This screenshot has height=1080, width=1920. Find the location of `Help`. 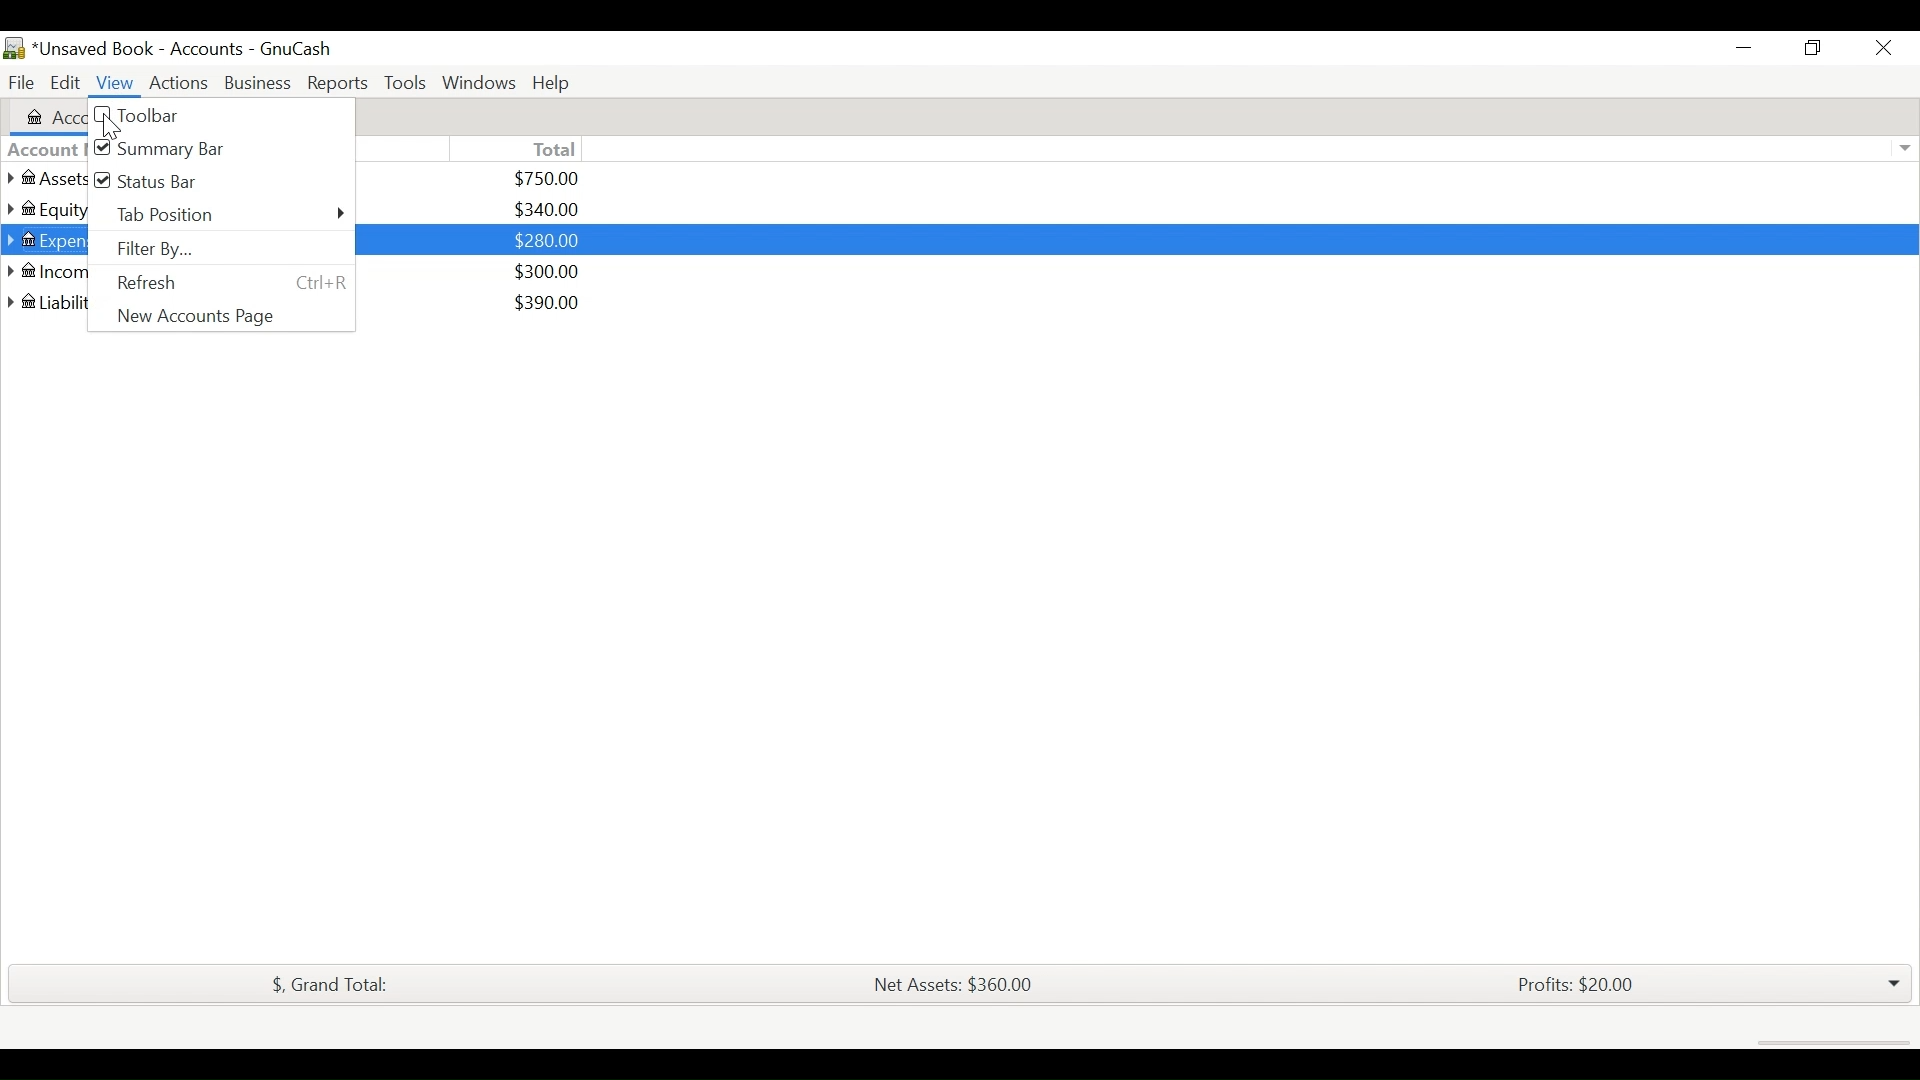

Help is located at coordinates (555, 83).